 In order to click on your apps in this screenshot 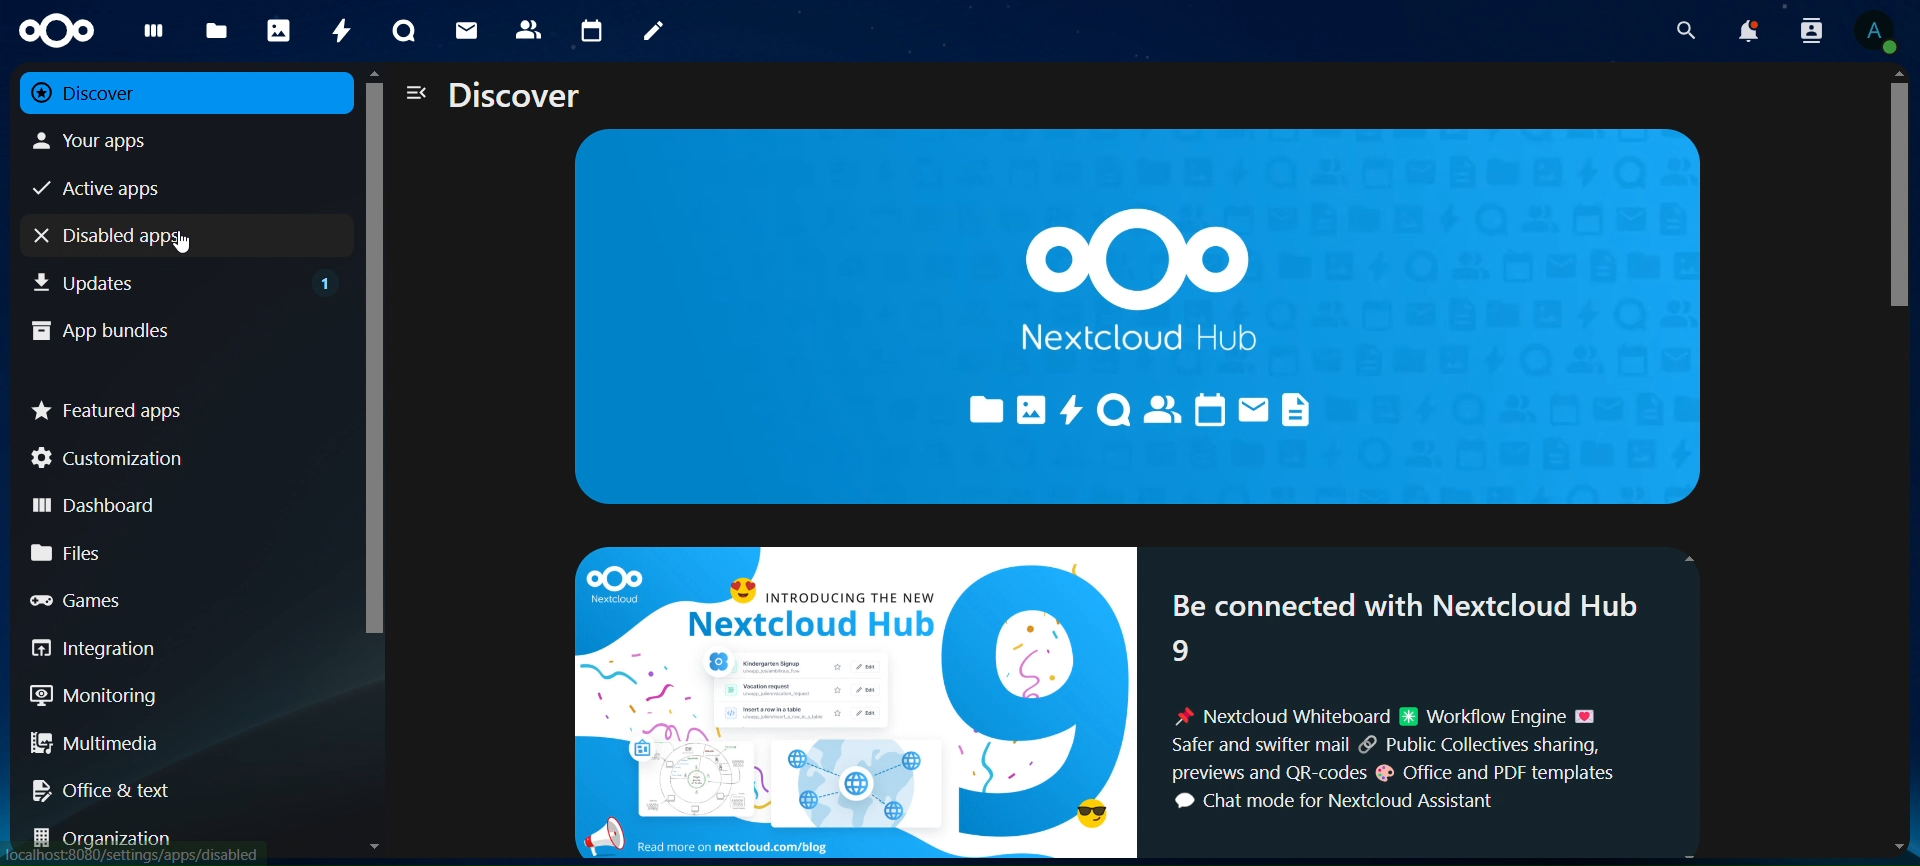, I will do `click(162, 141)`.